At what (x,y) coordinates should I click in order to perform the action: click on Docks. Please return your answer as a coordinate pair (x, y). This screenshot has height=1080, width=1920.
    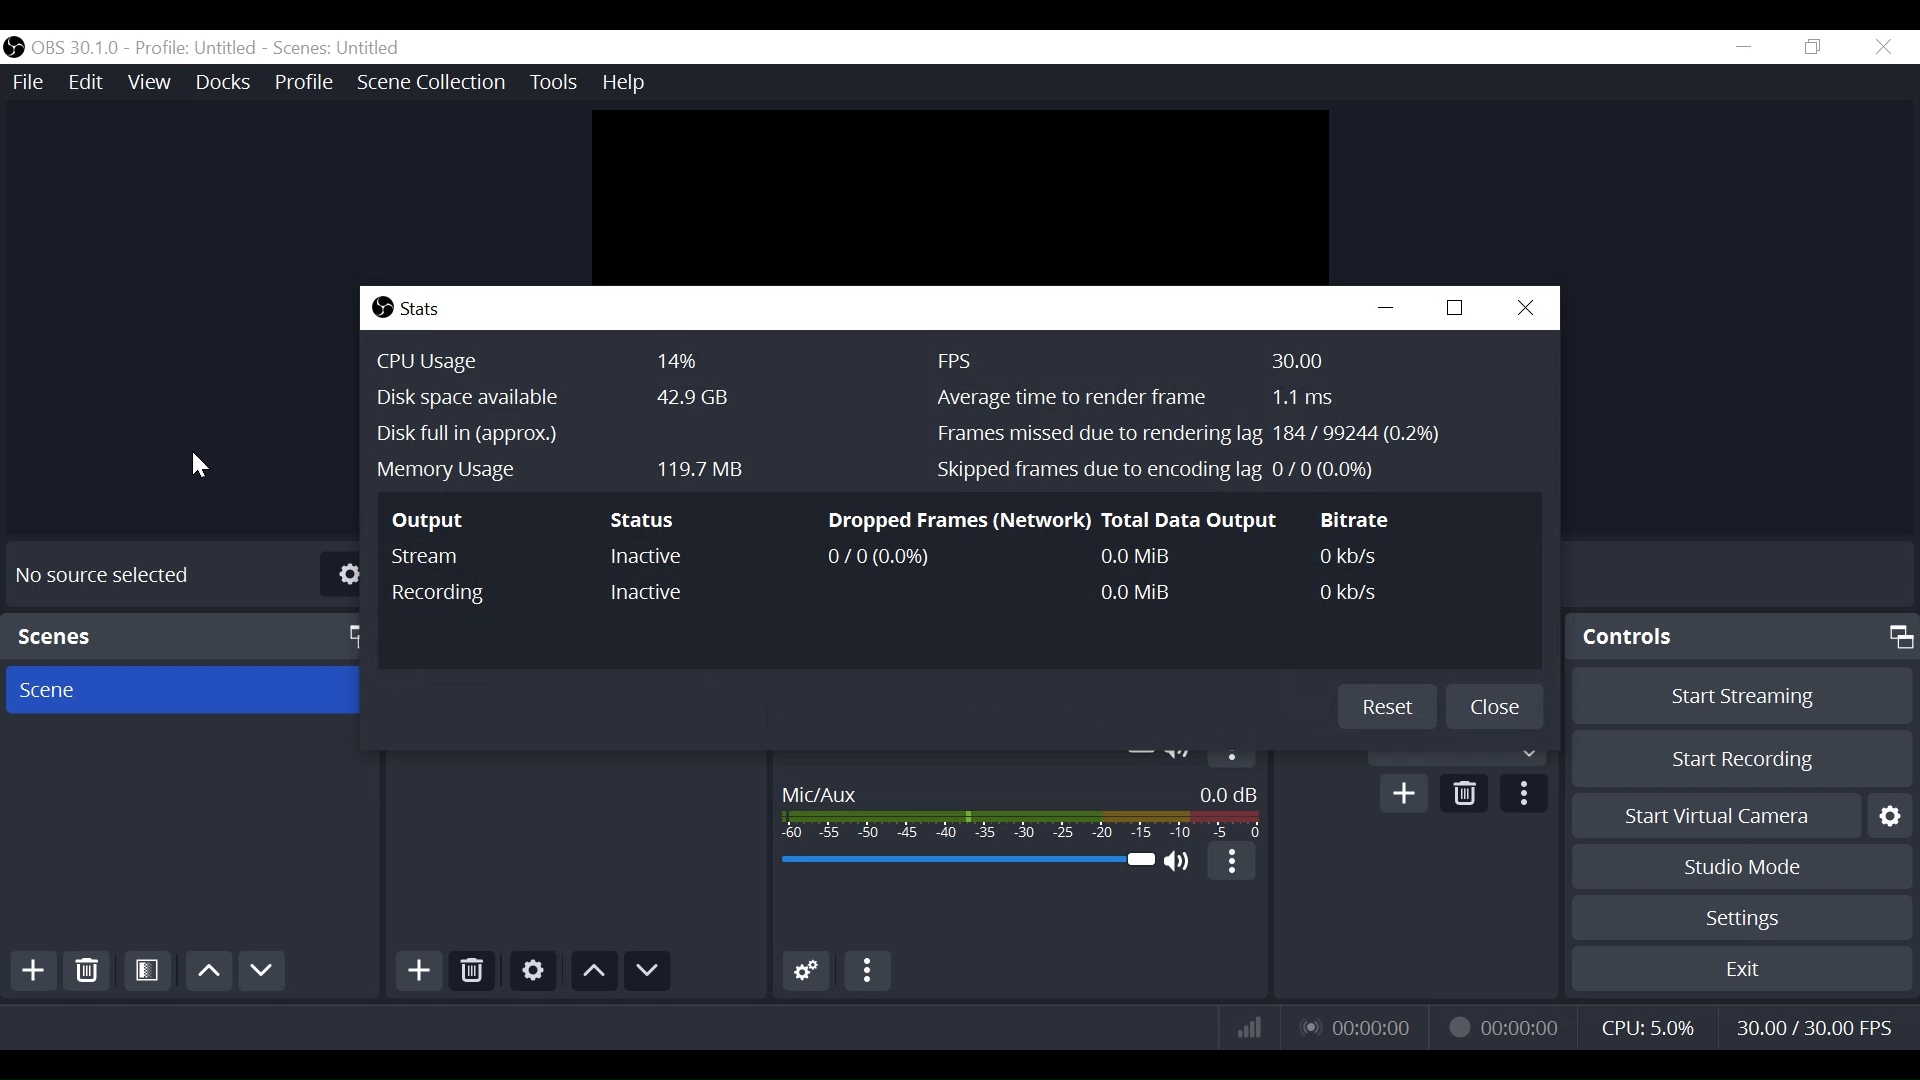
    Looking at the image, I should click on (223, 83).